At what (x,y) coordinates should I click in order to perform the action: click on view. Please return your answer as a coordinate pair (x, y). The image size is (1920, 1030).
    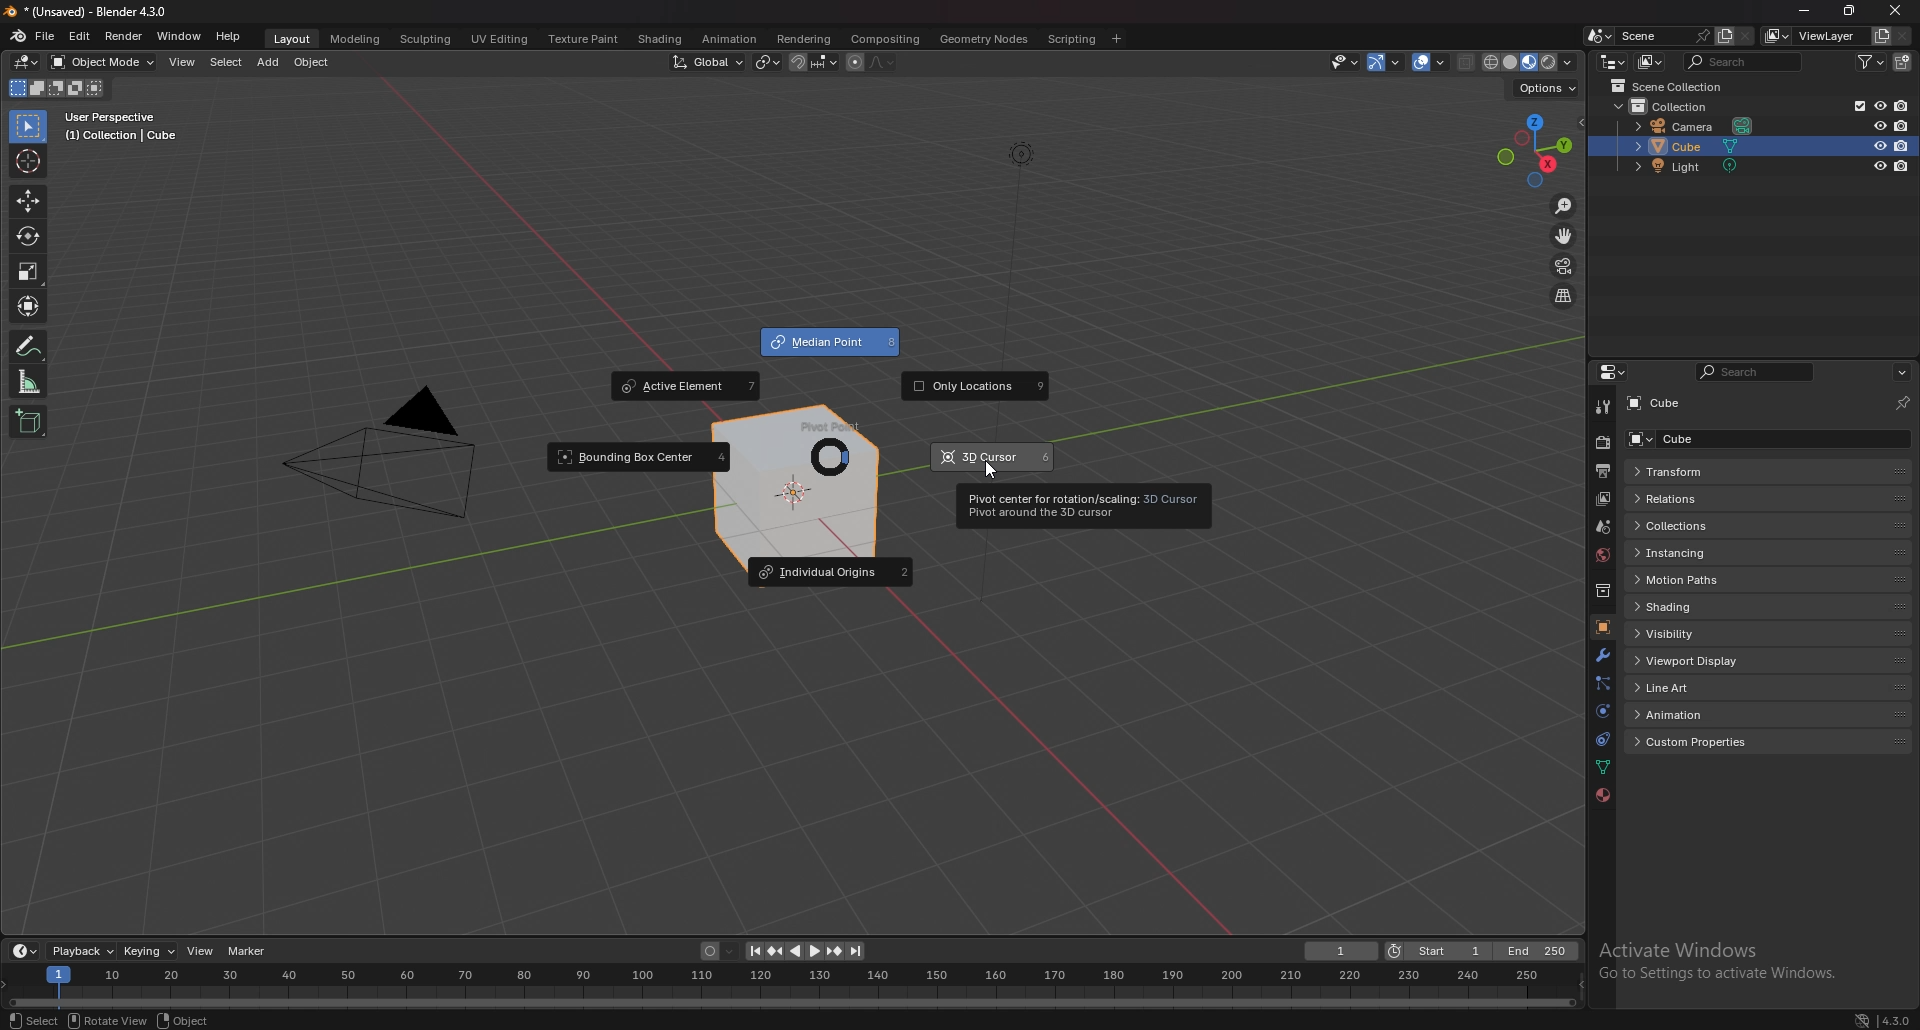
    Looking at the image, I should click on (199, 951).